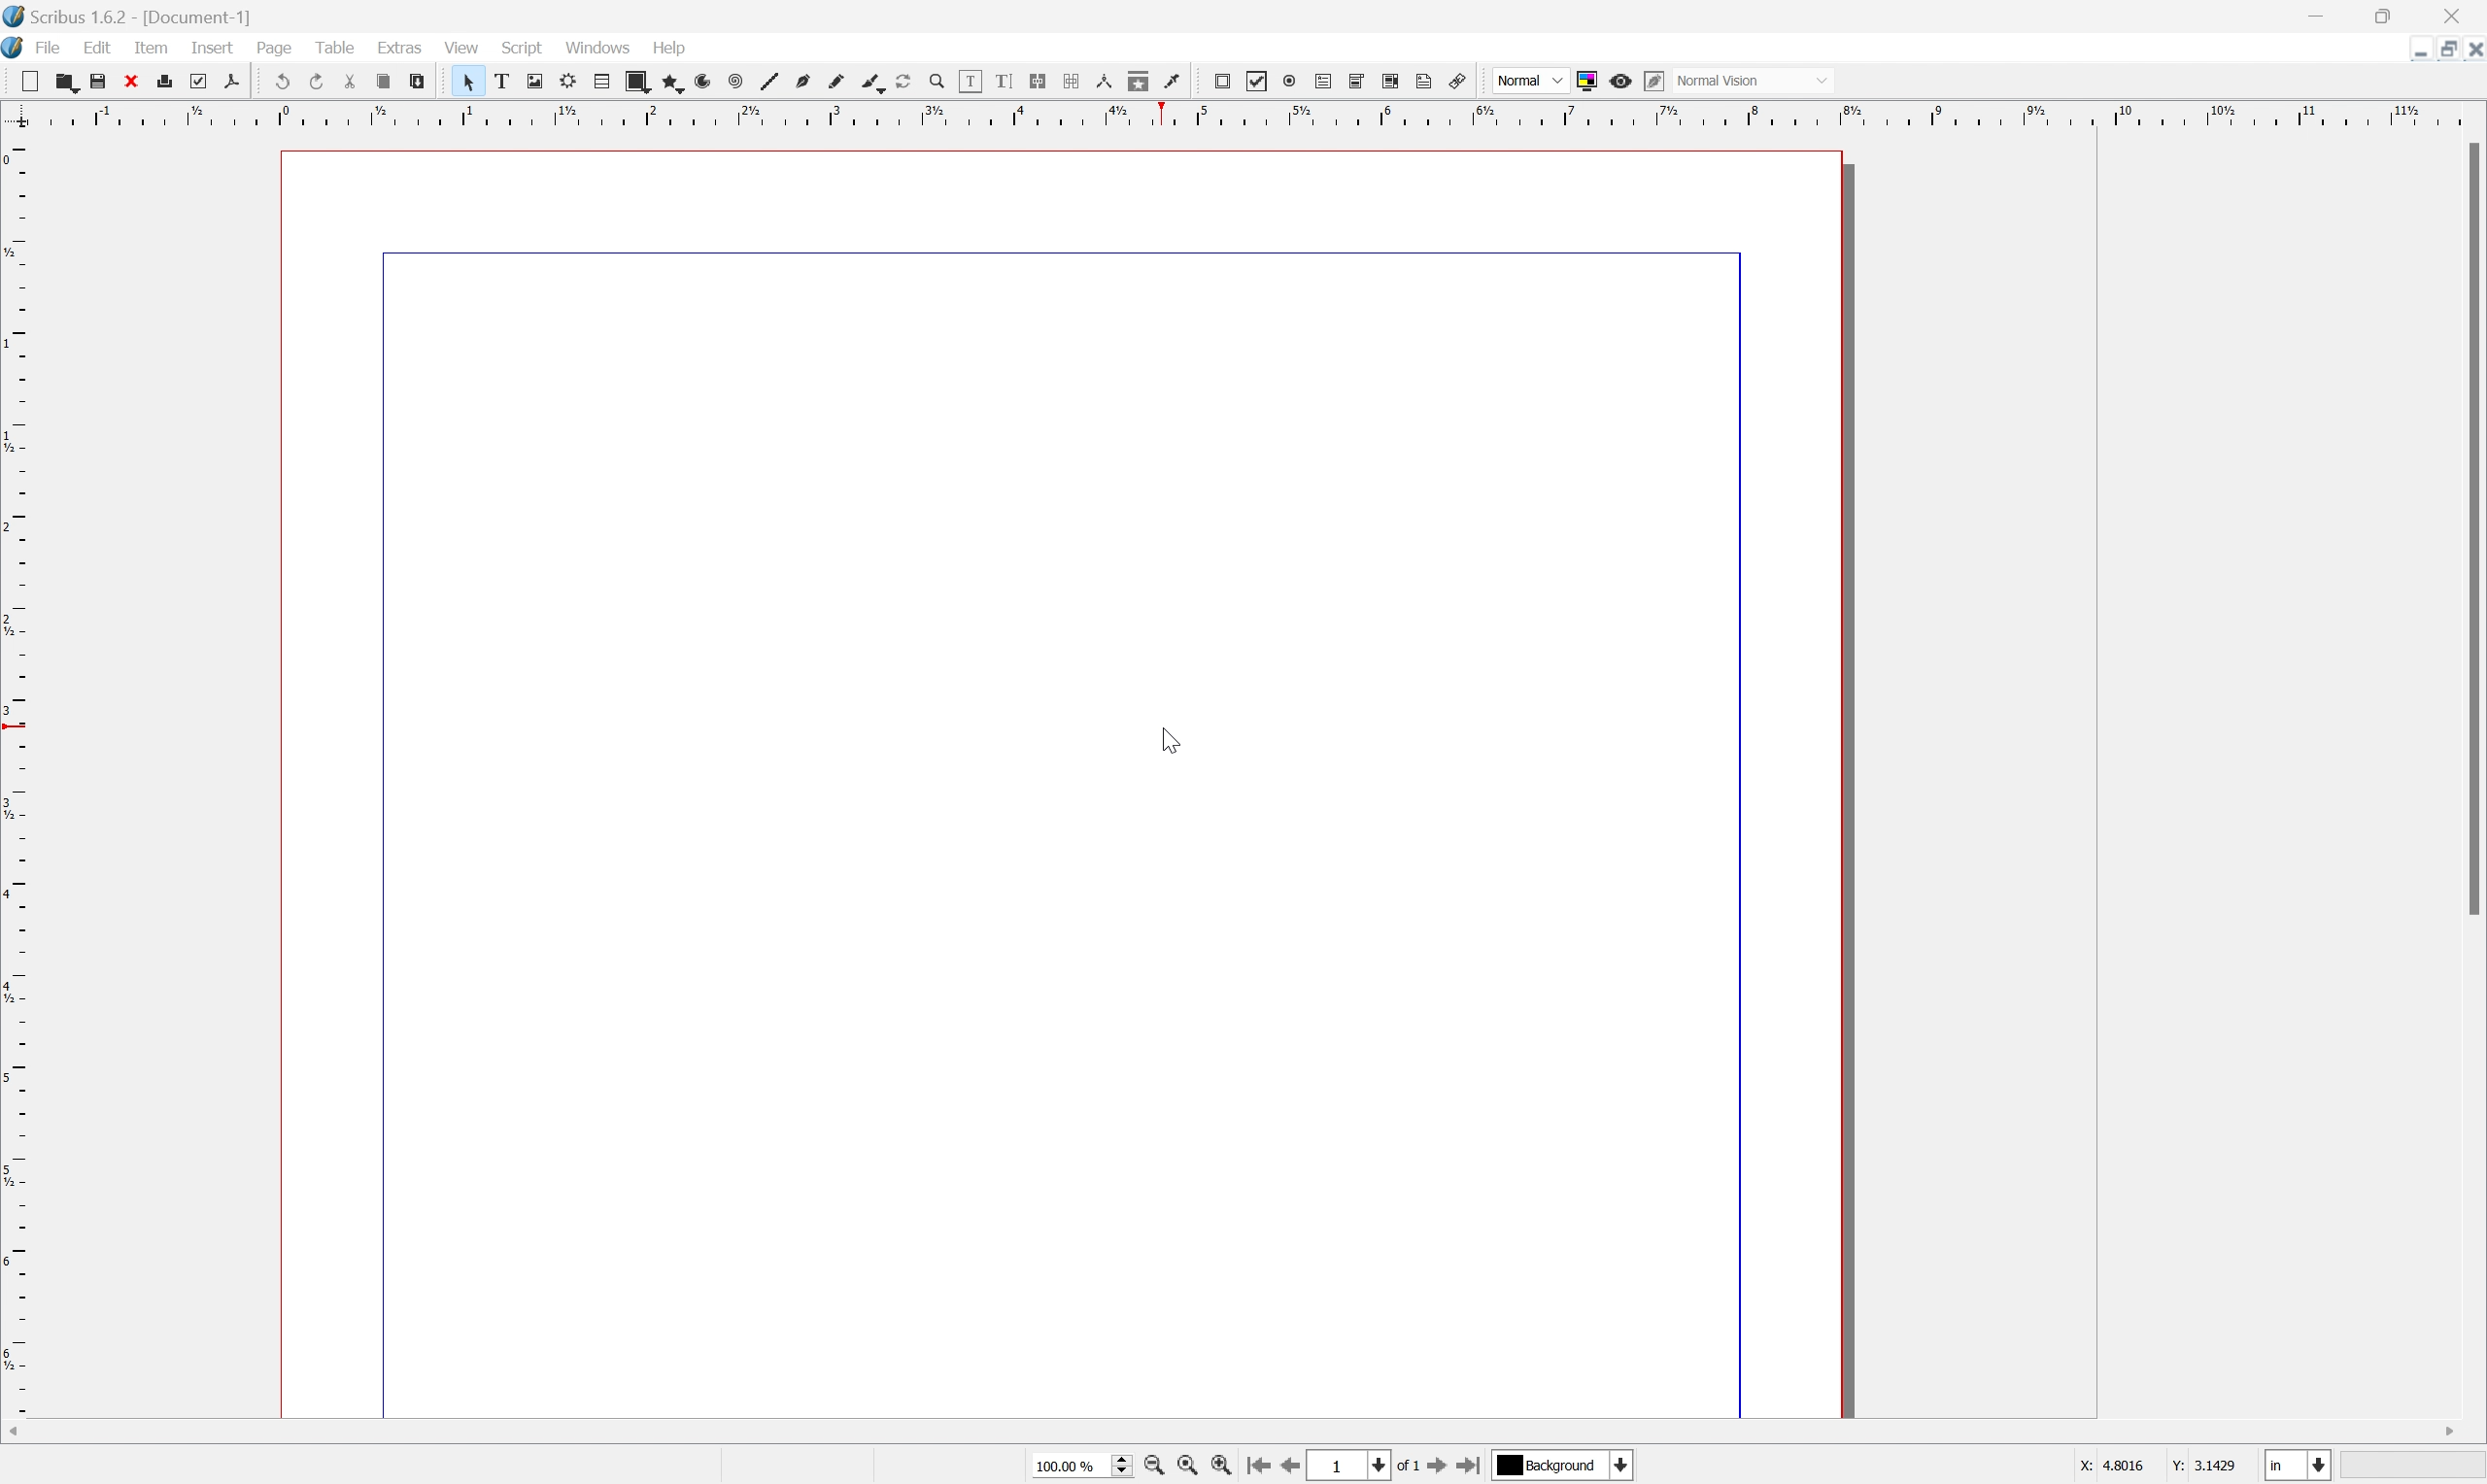  What do you see at coordinates (2411, 49) in the screenshot?
I see `minimize` at bounding box center [2411, 49].